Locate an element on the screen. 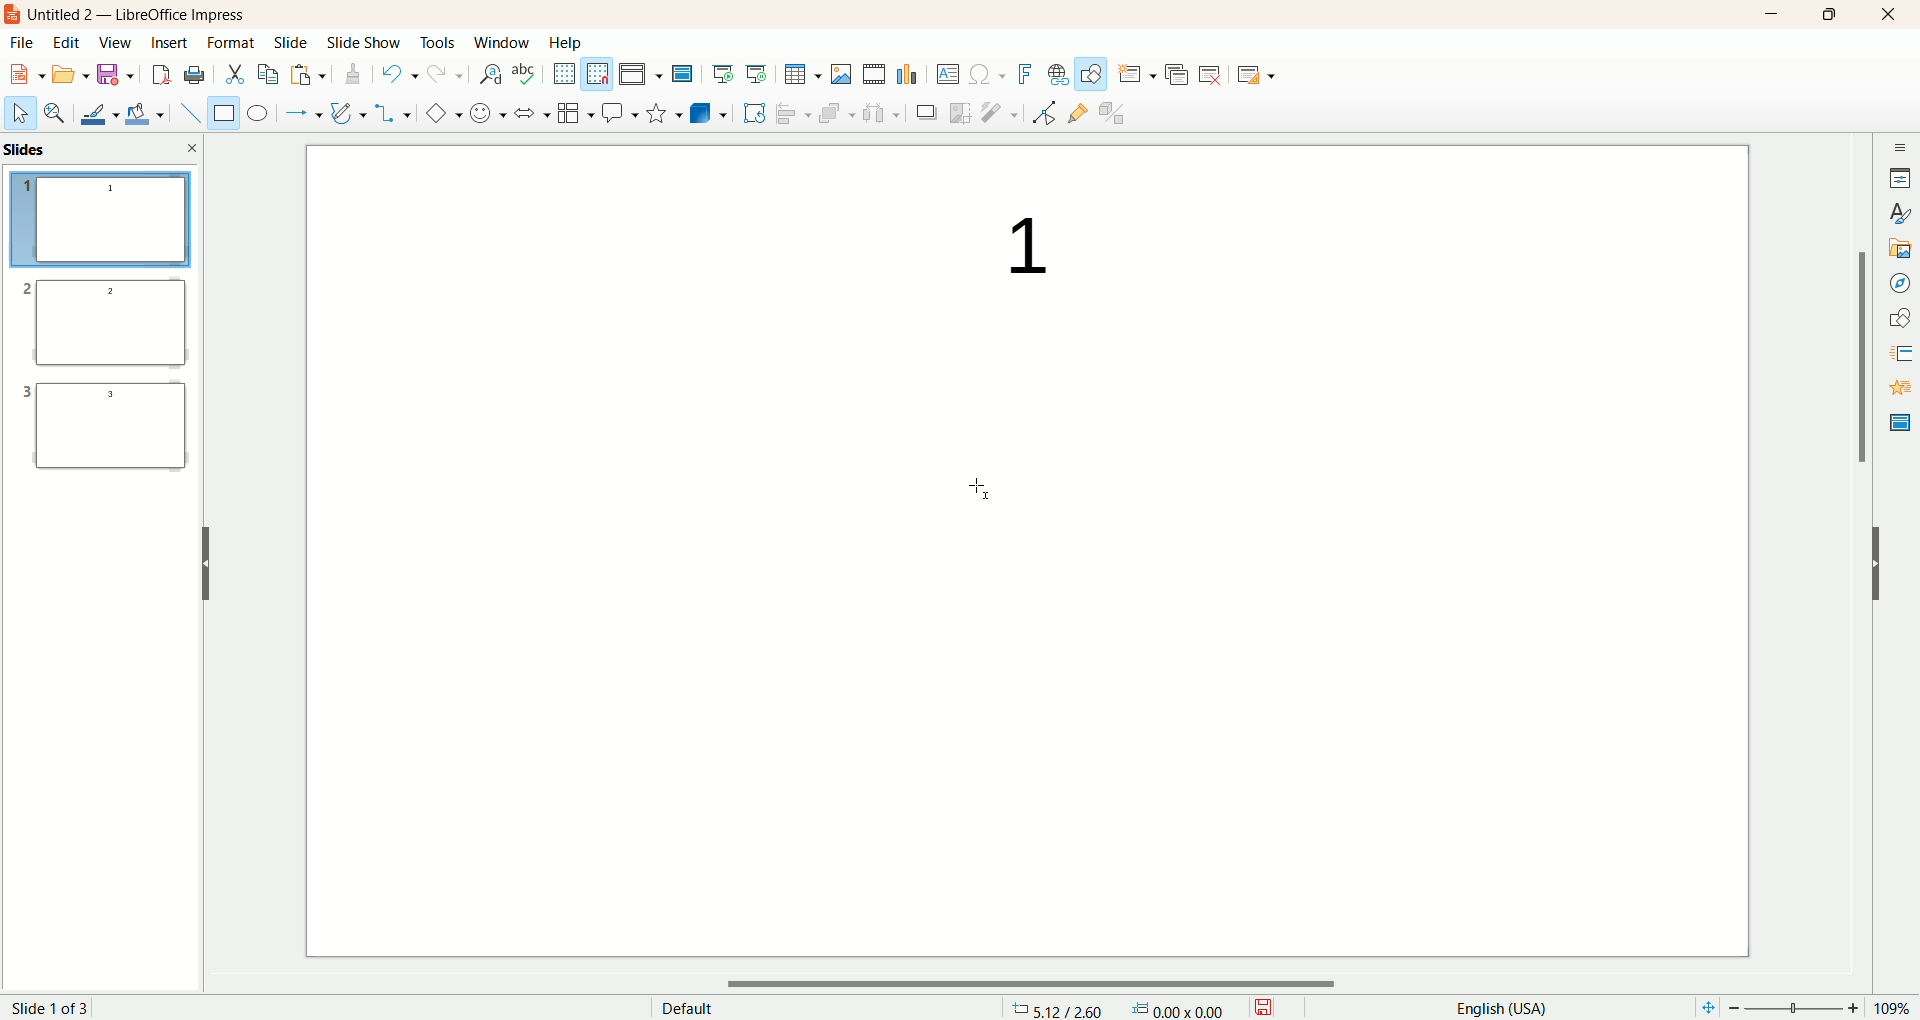 Image resolution: width=1920 pixels, height=1020 pixels. toggle extrusion is located at coordinates (1116, 114).